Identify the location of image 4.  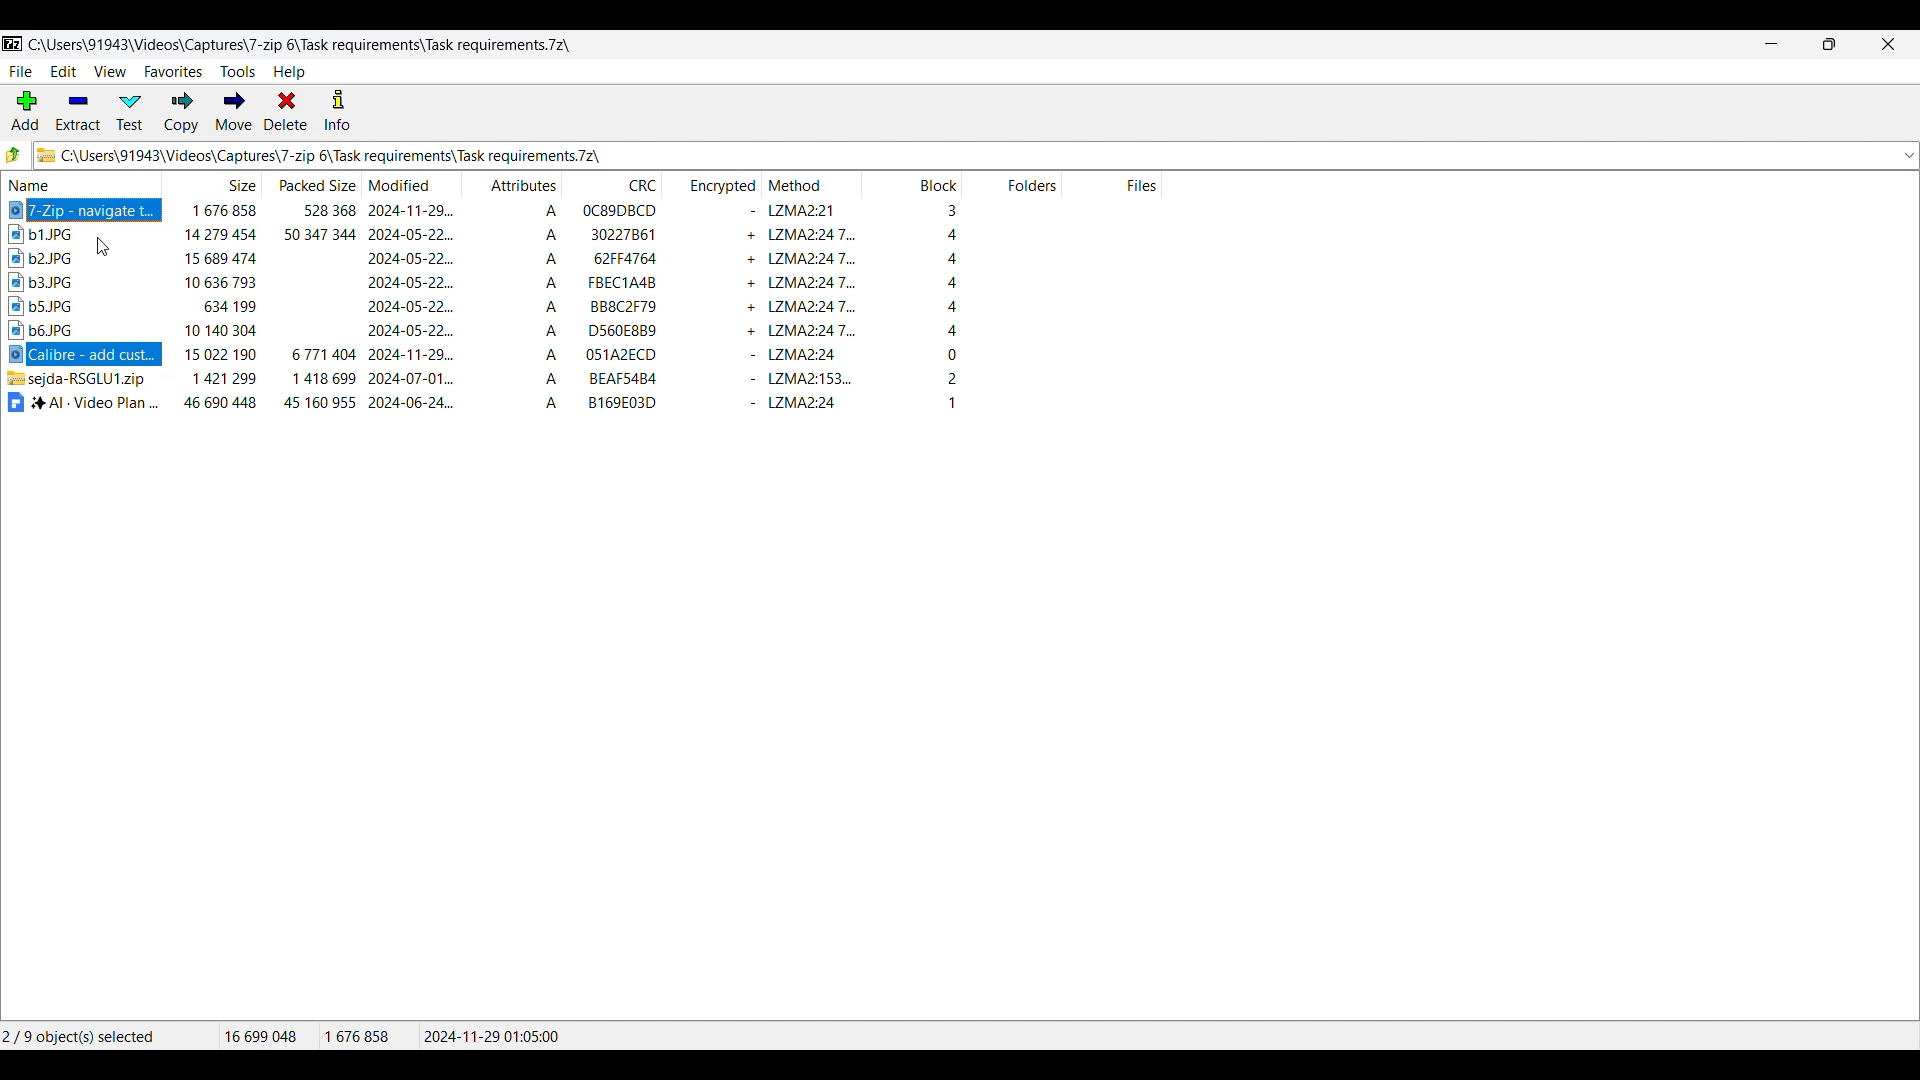
(61, 305).